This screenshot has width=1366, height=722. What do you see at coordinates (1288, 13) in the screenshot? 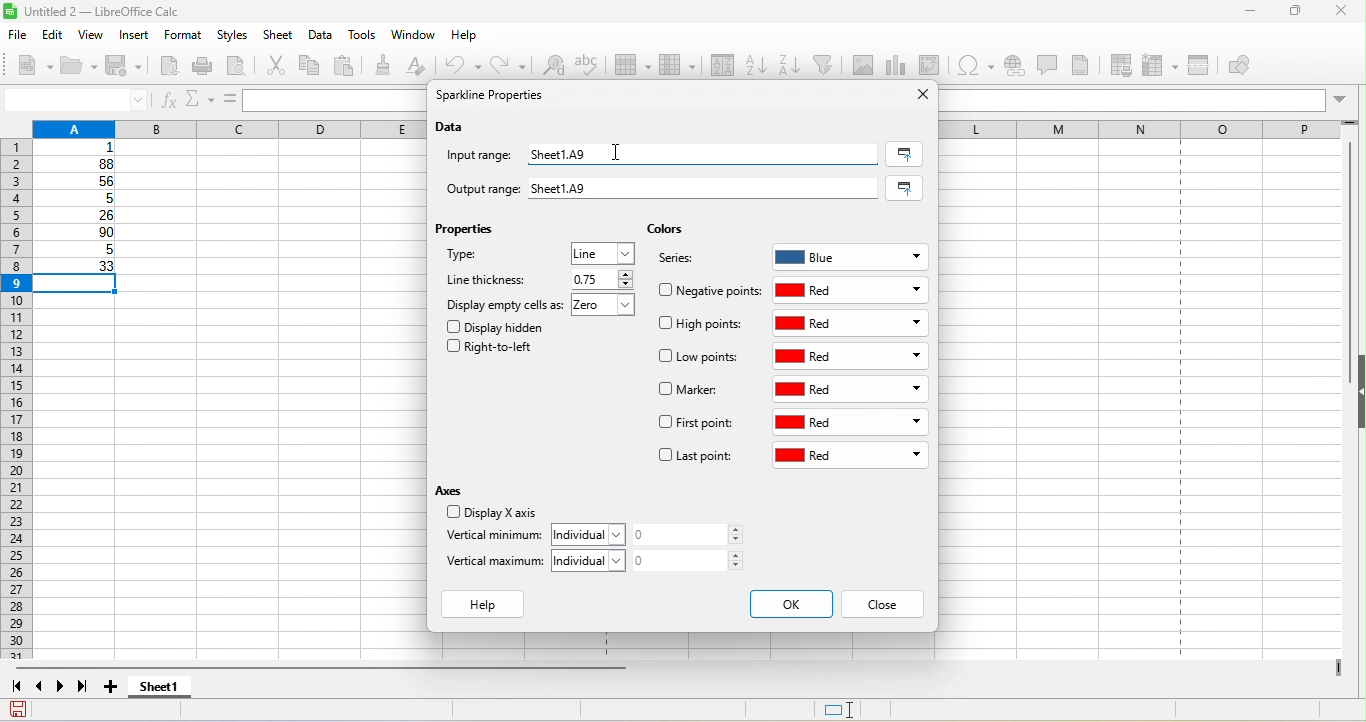
I see `maximize` at bounding box center [1288, 13].